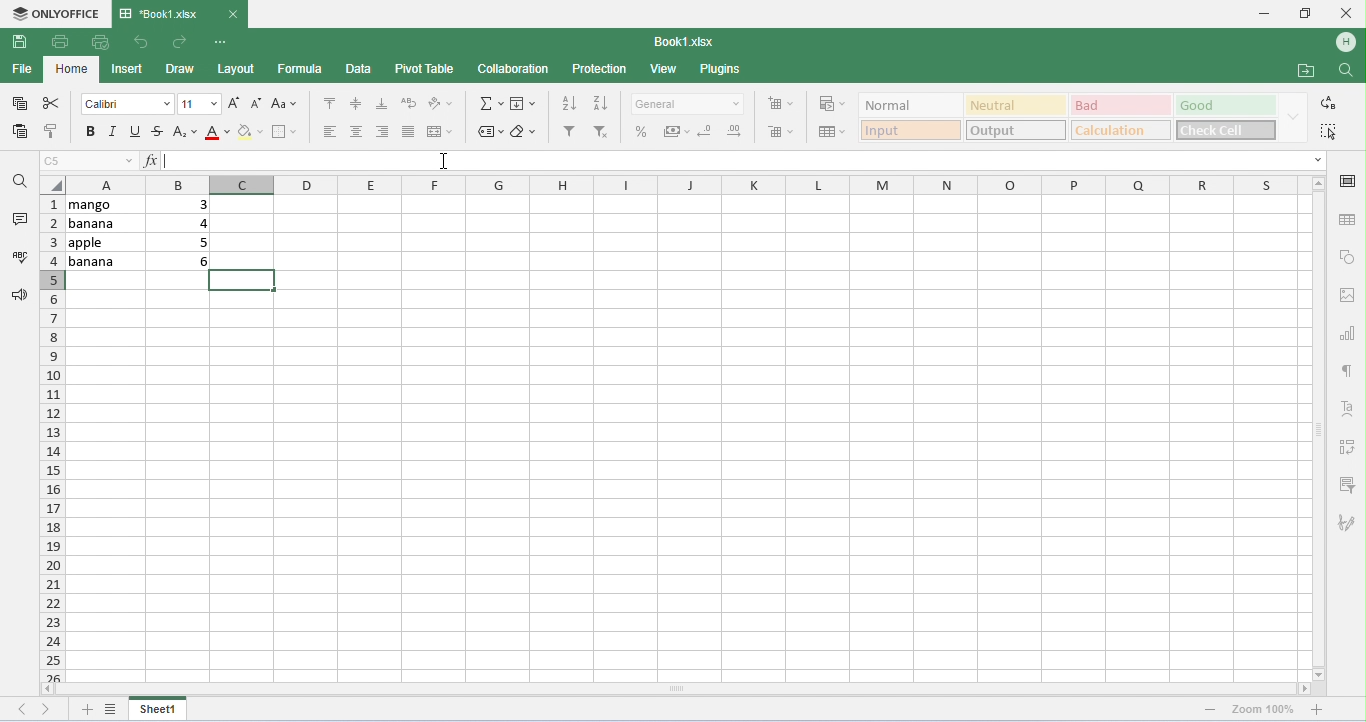 This screenshot has width=1366, height=722. I want to click on conditional formatting, so click(831, 104).